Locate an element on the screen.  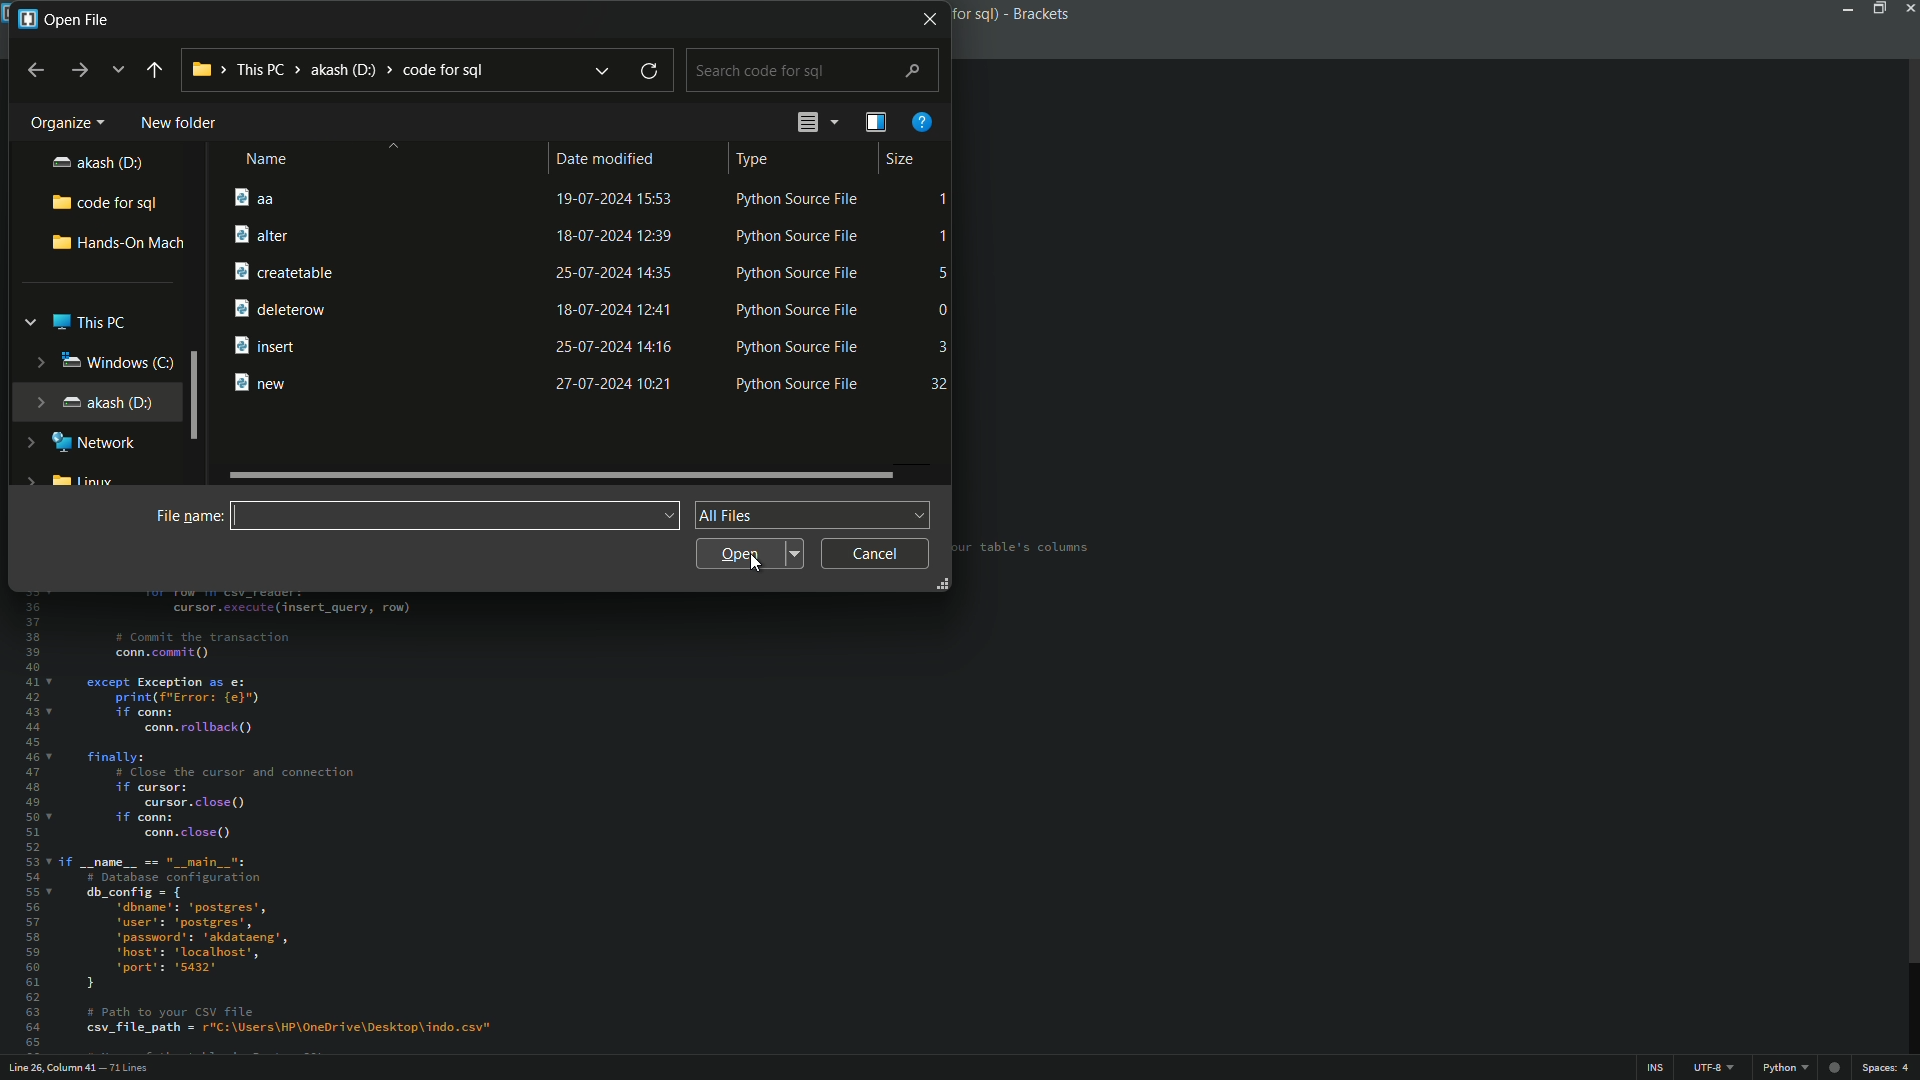
scroll bar is located at coordinates (1908, 513).